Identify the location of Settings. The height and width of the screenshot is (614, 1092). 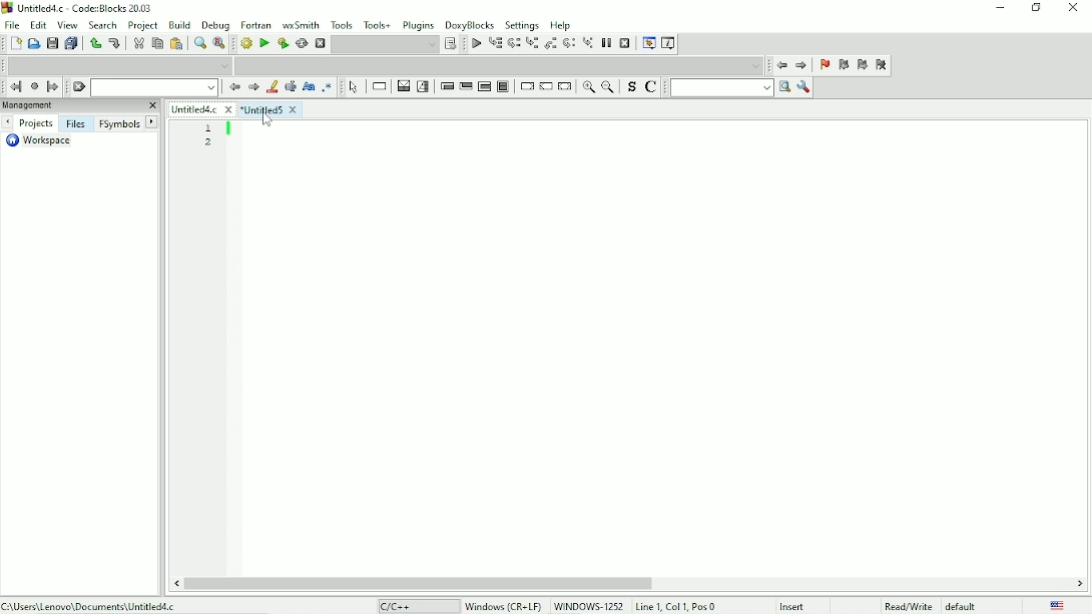
(522, 24).